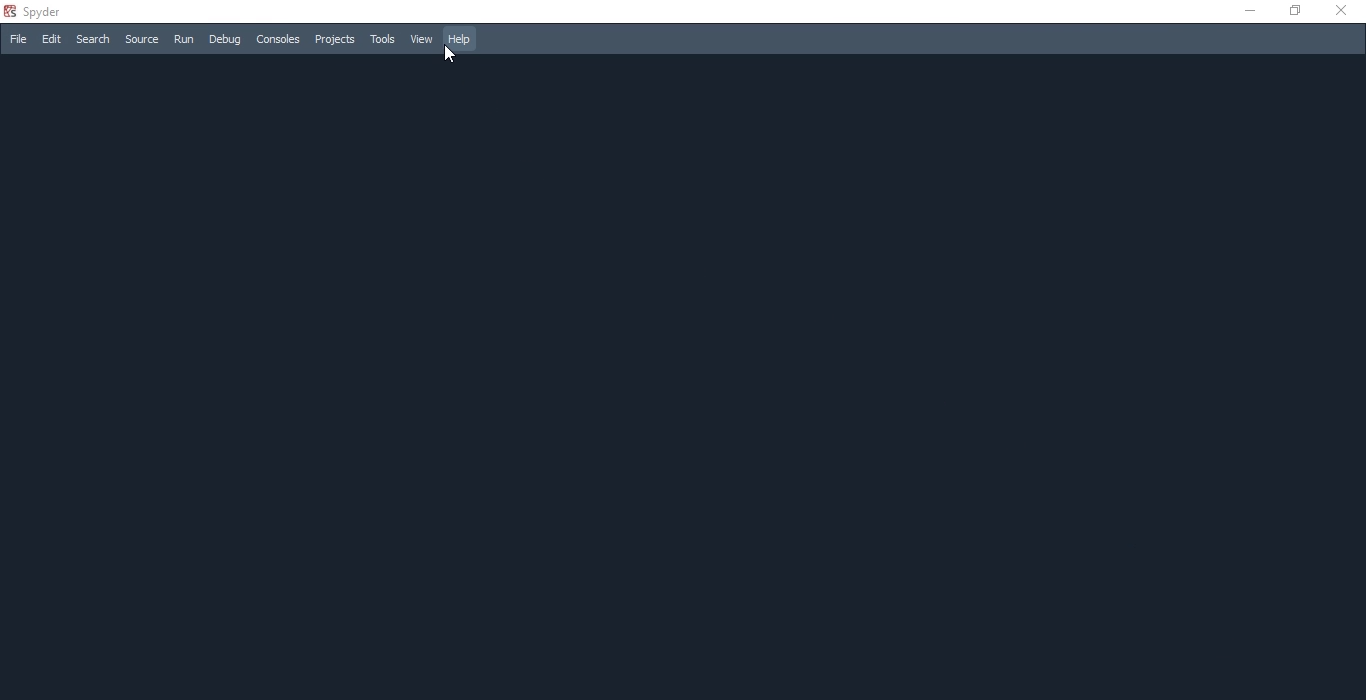  What do you see at coordinates (1340, 12) in the screenshot?
I see `close` at bounding box center [1340, 12].